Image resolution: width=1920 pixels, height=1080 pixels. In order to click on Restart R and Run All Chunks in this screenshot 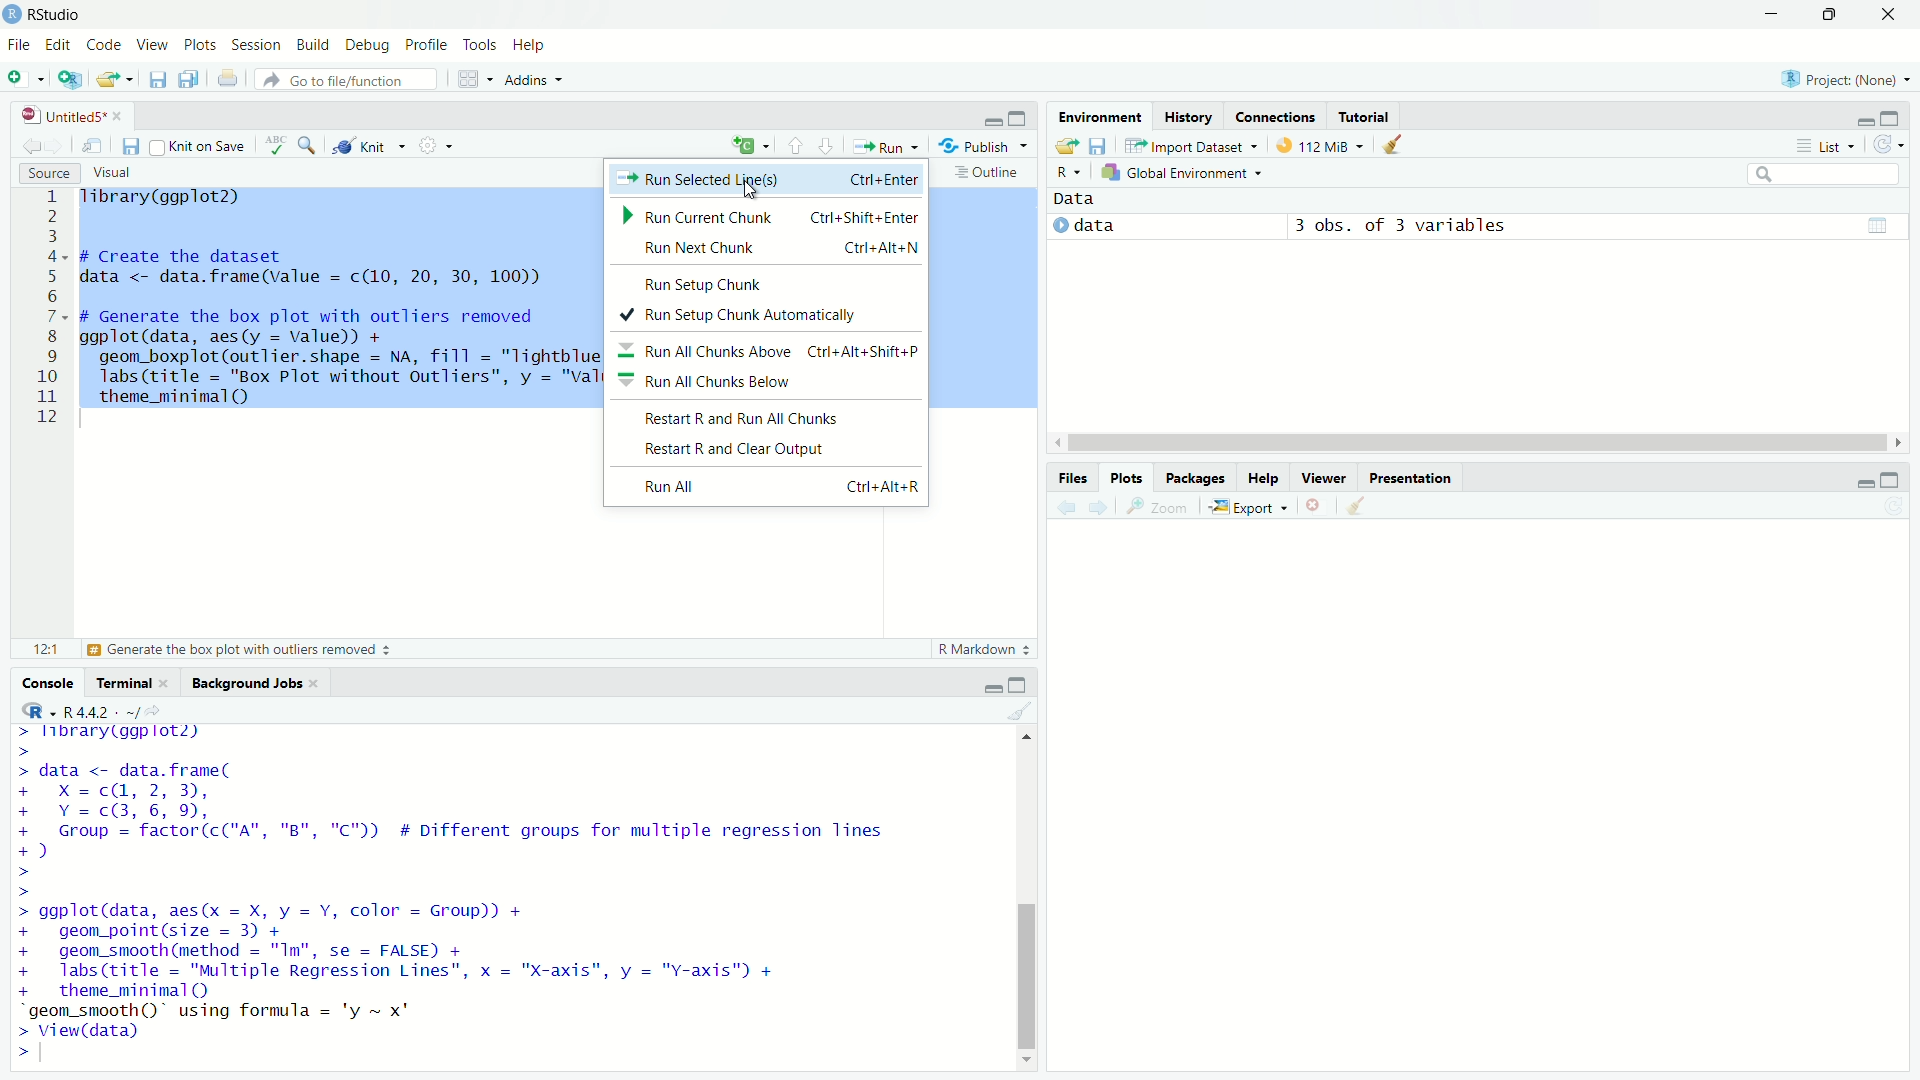, I will do `click(752, 417)`.